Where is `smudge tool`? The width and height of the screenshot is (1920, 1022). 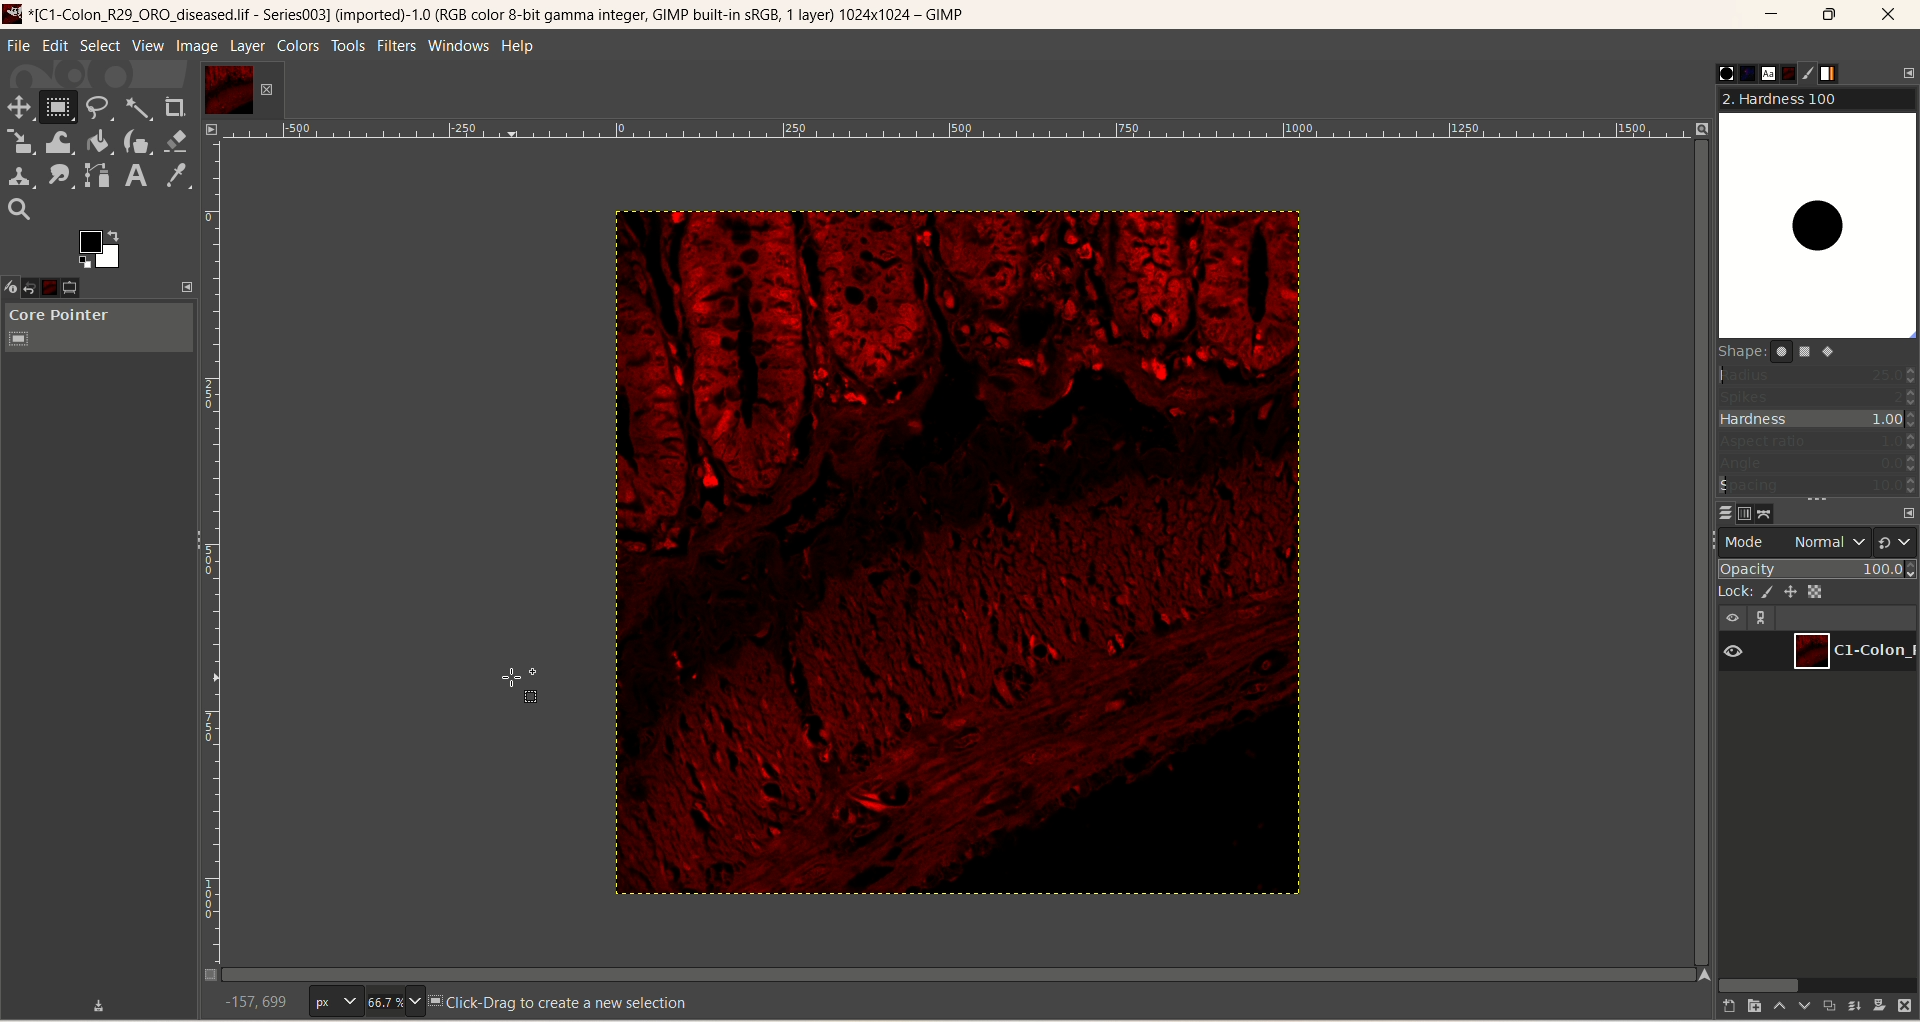
smudge tool is located at coordinates (60, 175).